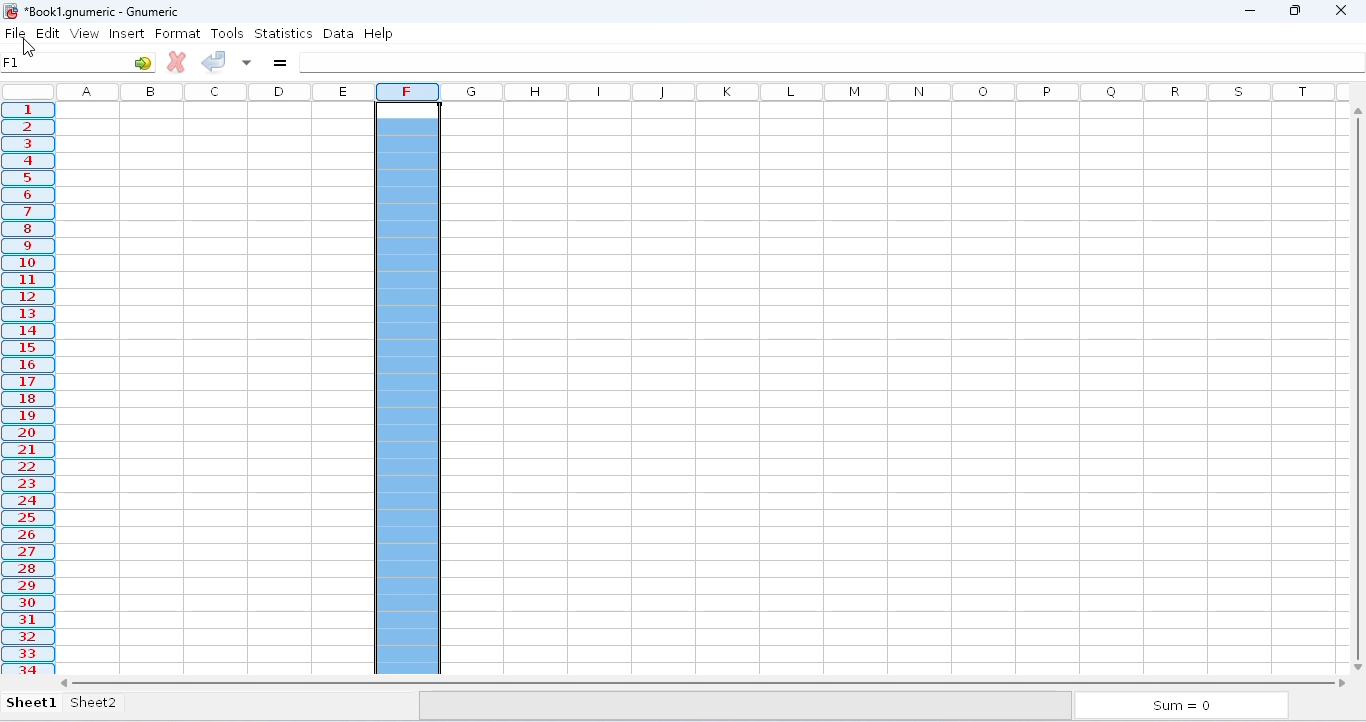 Image resolution: width=1366 pixels, height=722 pixels. Describe the element at coordinates (246, 62) in the screenshot. I see `accept changes to multiple cells` at that location.